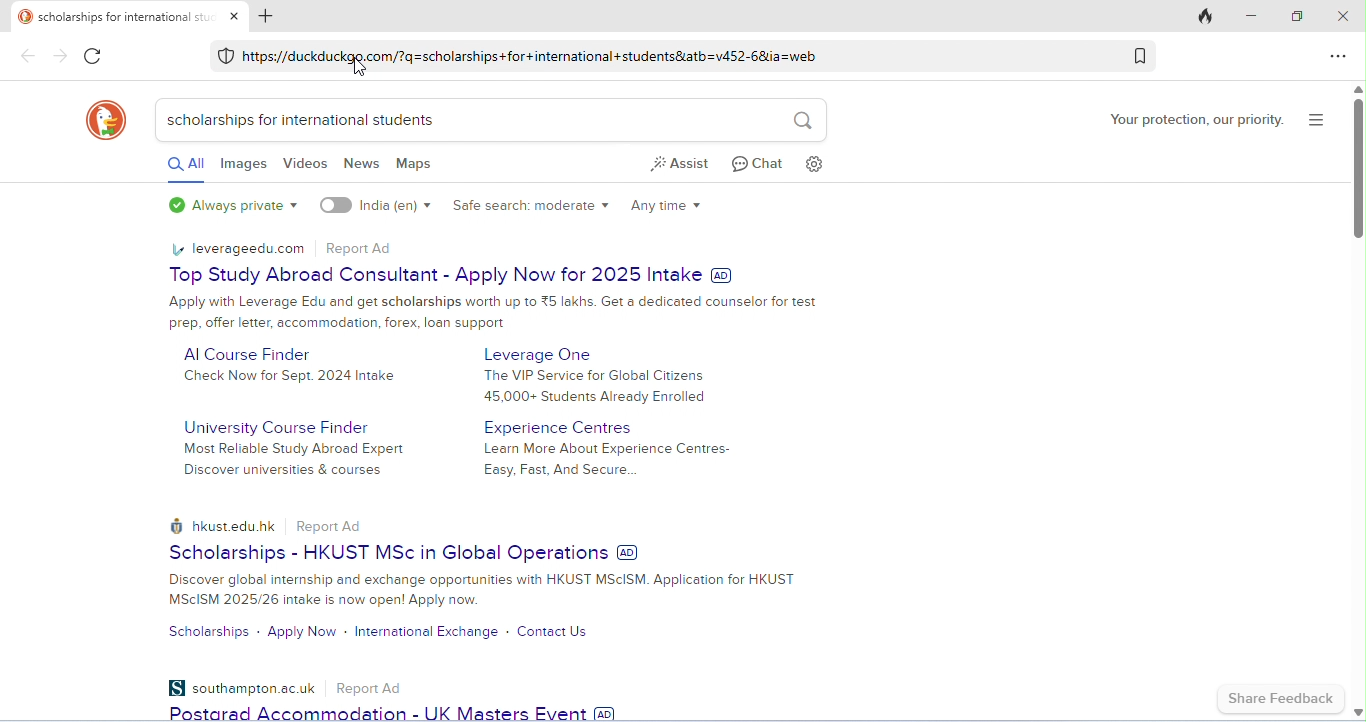 The image size is (1366, 722). I want to click on send feedback and more, so click(1336, 56).